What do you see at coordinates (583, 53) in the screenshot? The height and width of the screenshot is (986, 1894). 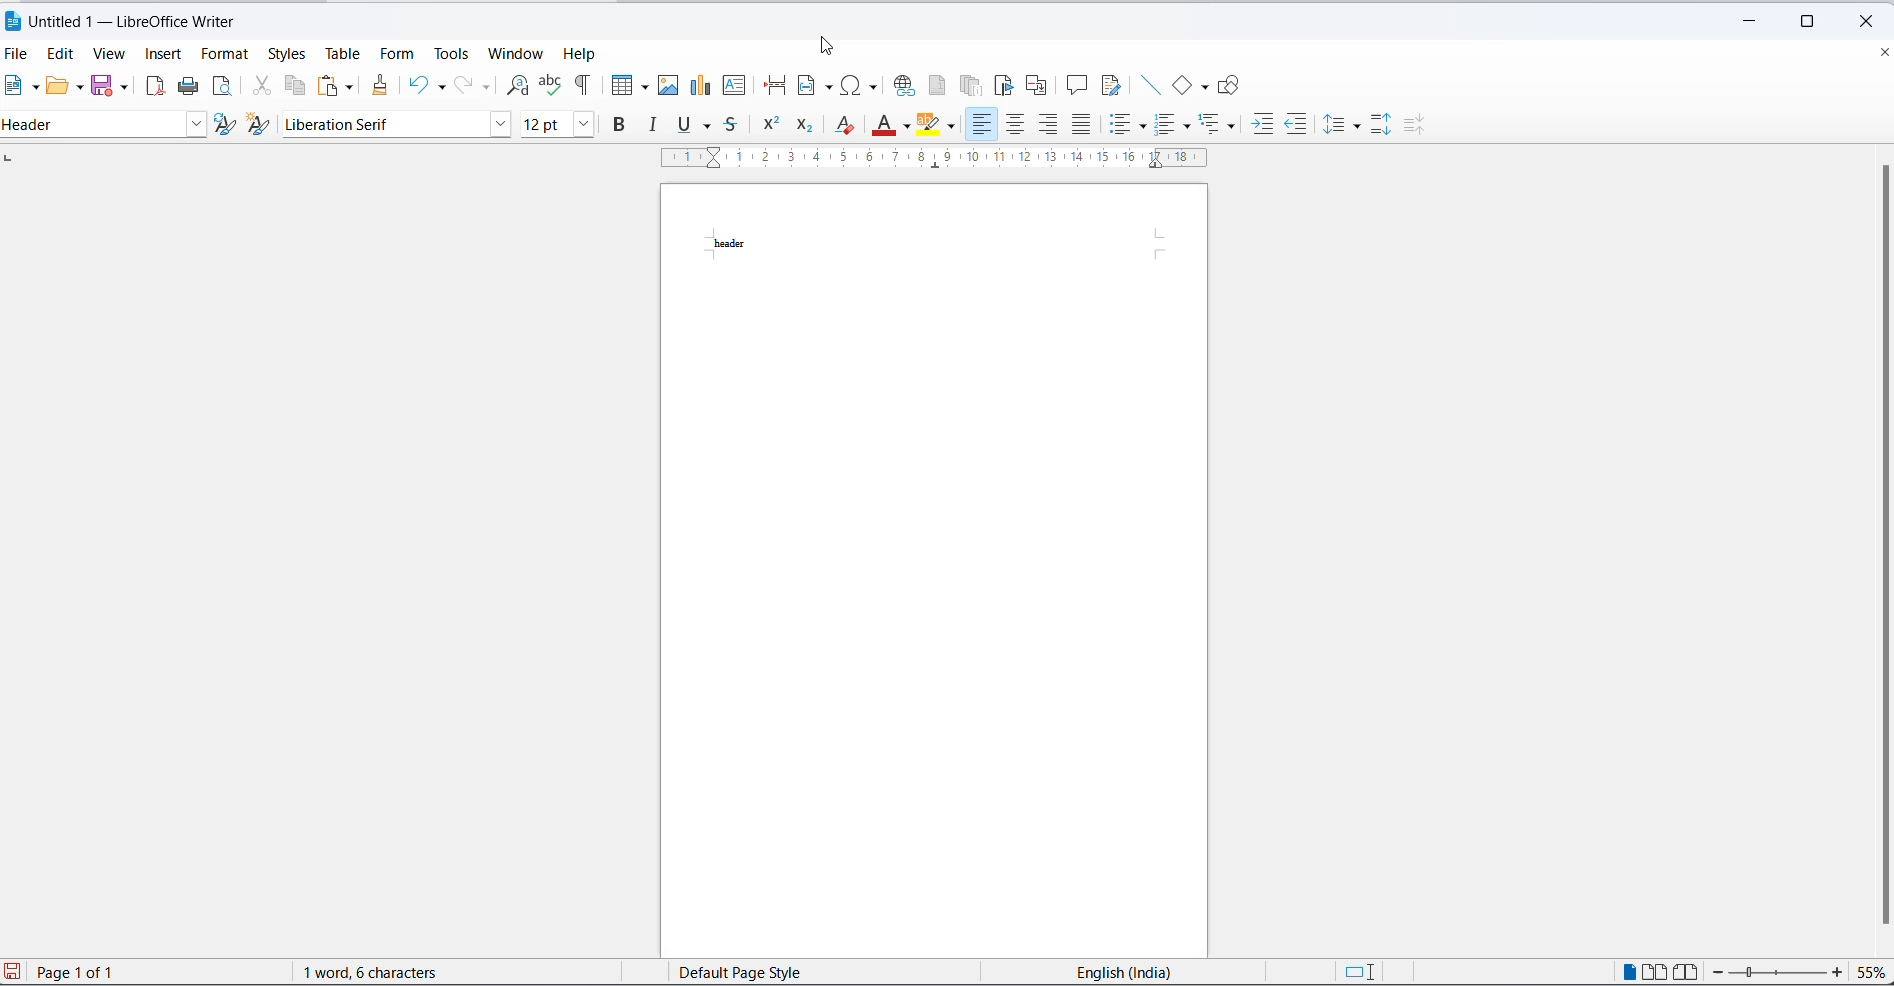 I see `help` at bounding box center [583, 53].